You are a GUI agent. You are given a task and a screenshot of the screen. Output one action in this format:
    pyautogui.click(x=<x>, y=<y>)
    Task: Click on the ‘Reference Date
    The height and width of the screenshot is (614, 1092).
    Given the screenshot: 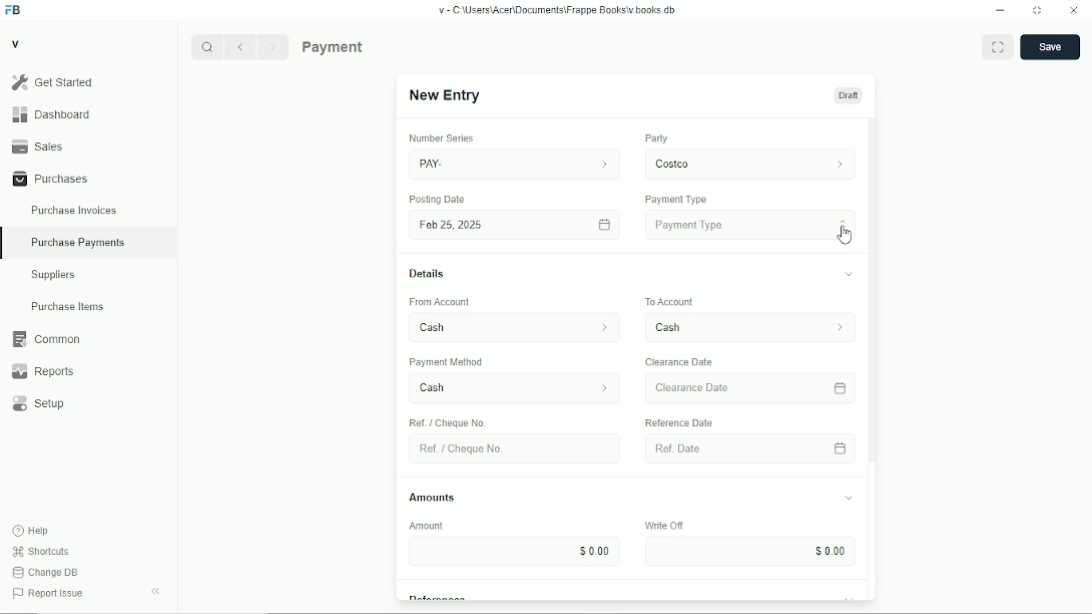 What is the action you would take?
    pyautogui.click(x=682, y=422)
    